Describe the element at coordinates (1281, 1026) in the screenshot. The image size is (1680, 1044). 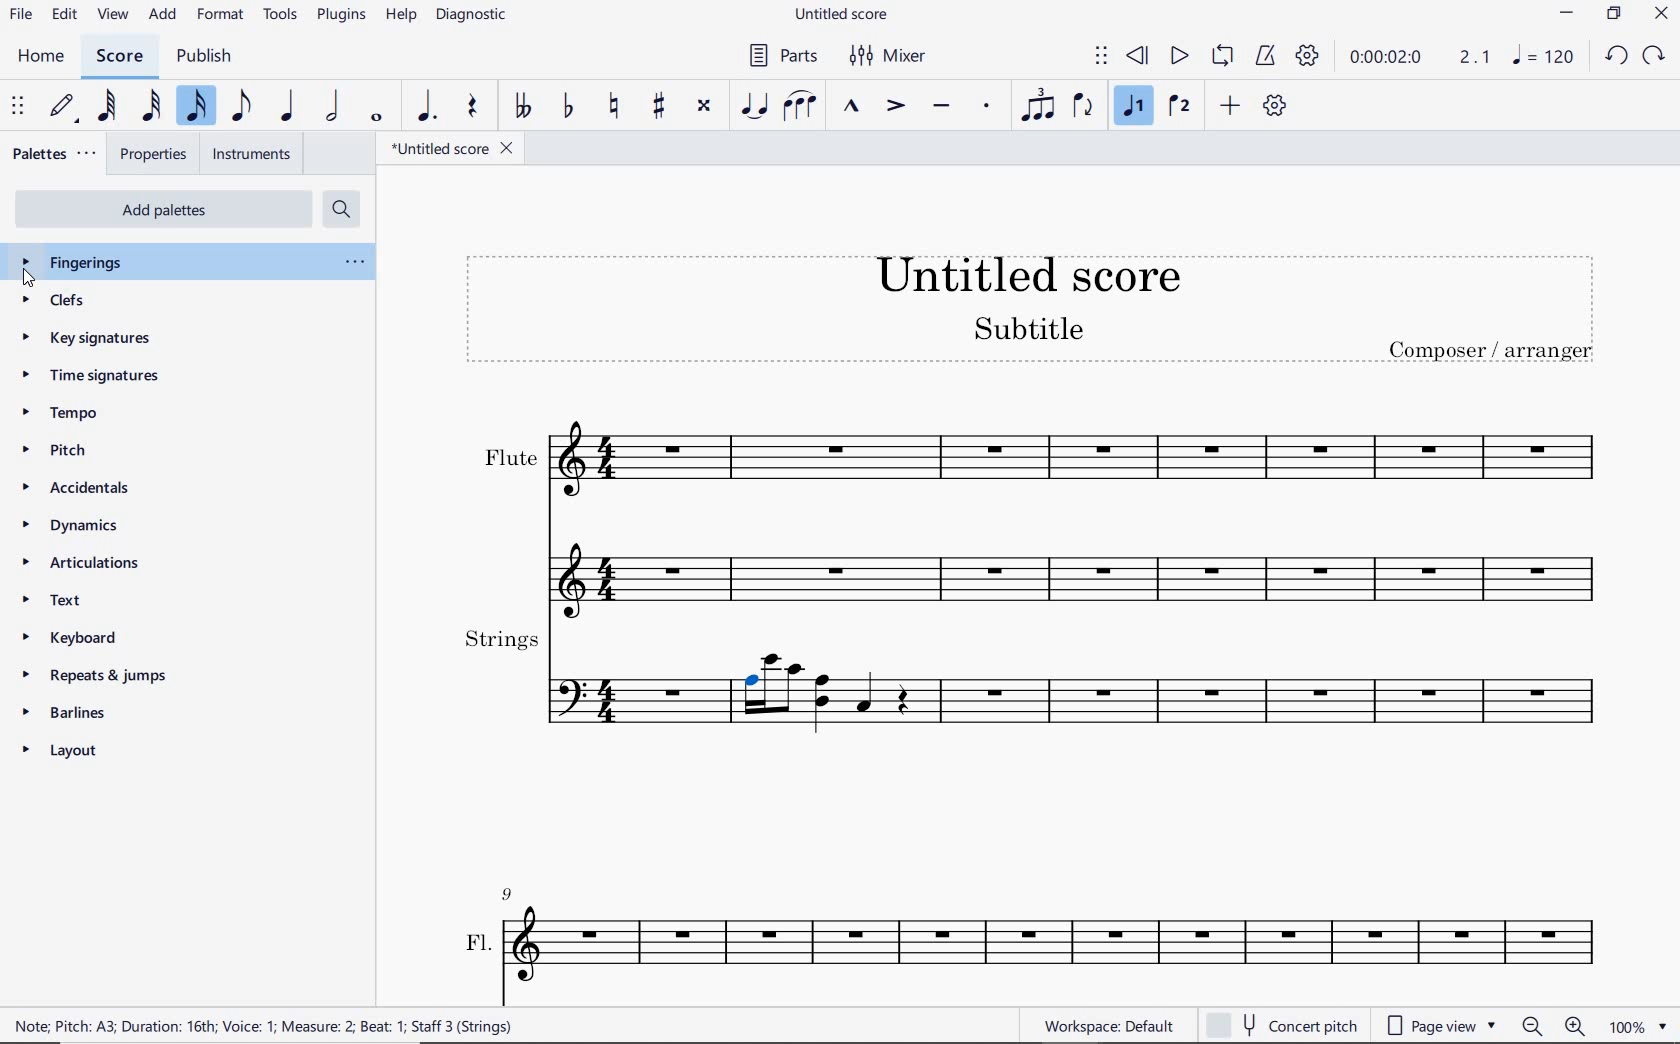
I see `concert pitch` at that location.